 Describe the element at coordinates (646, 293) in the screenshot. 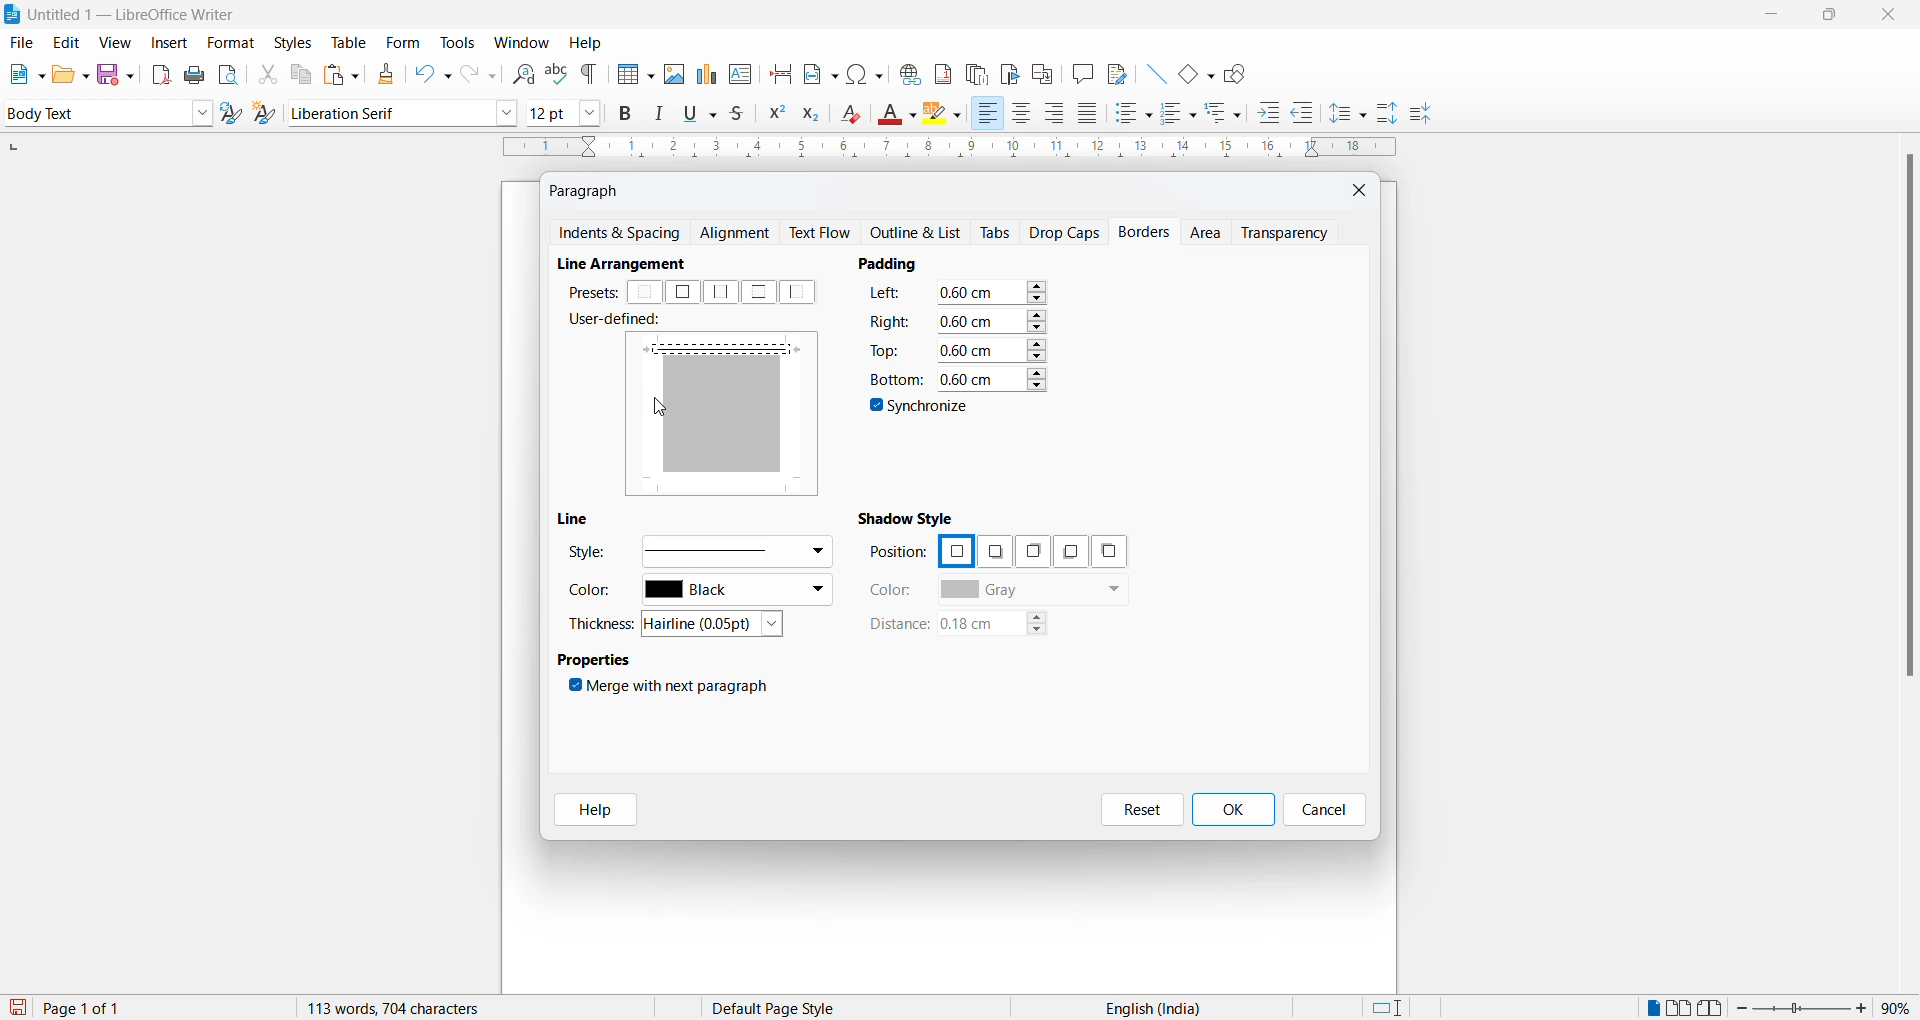

I see `none` at that location.